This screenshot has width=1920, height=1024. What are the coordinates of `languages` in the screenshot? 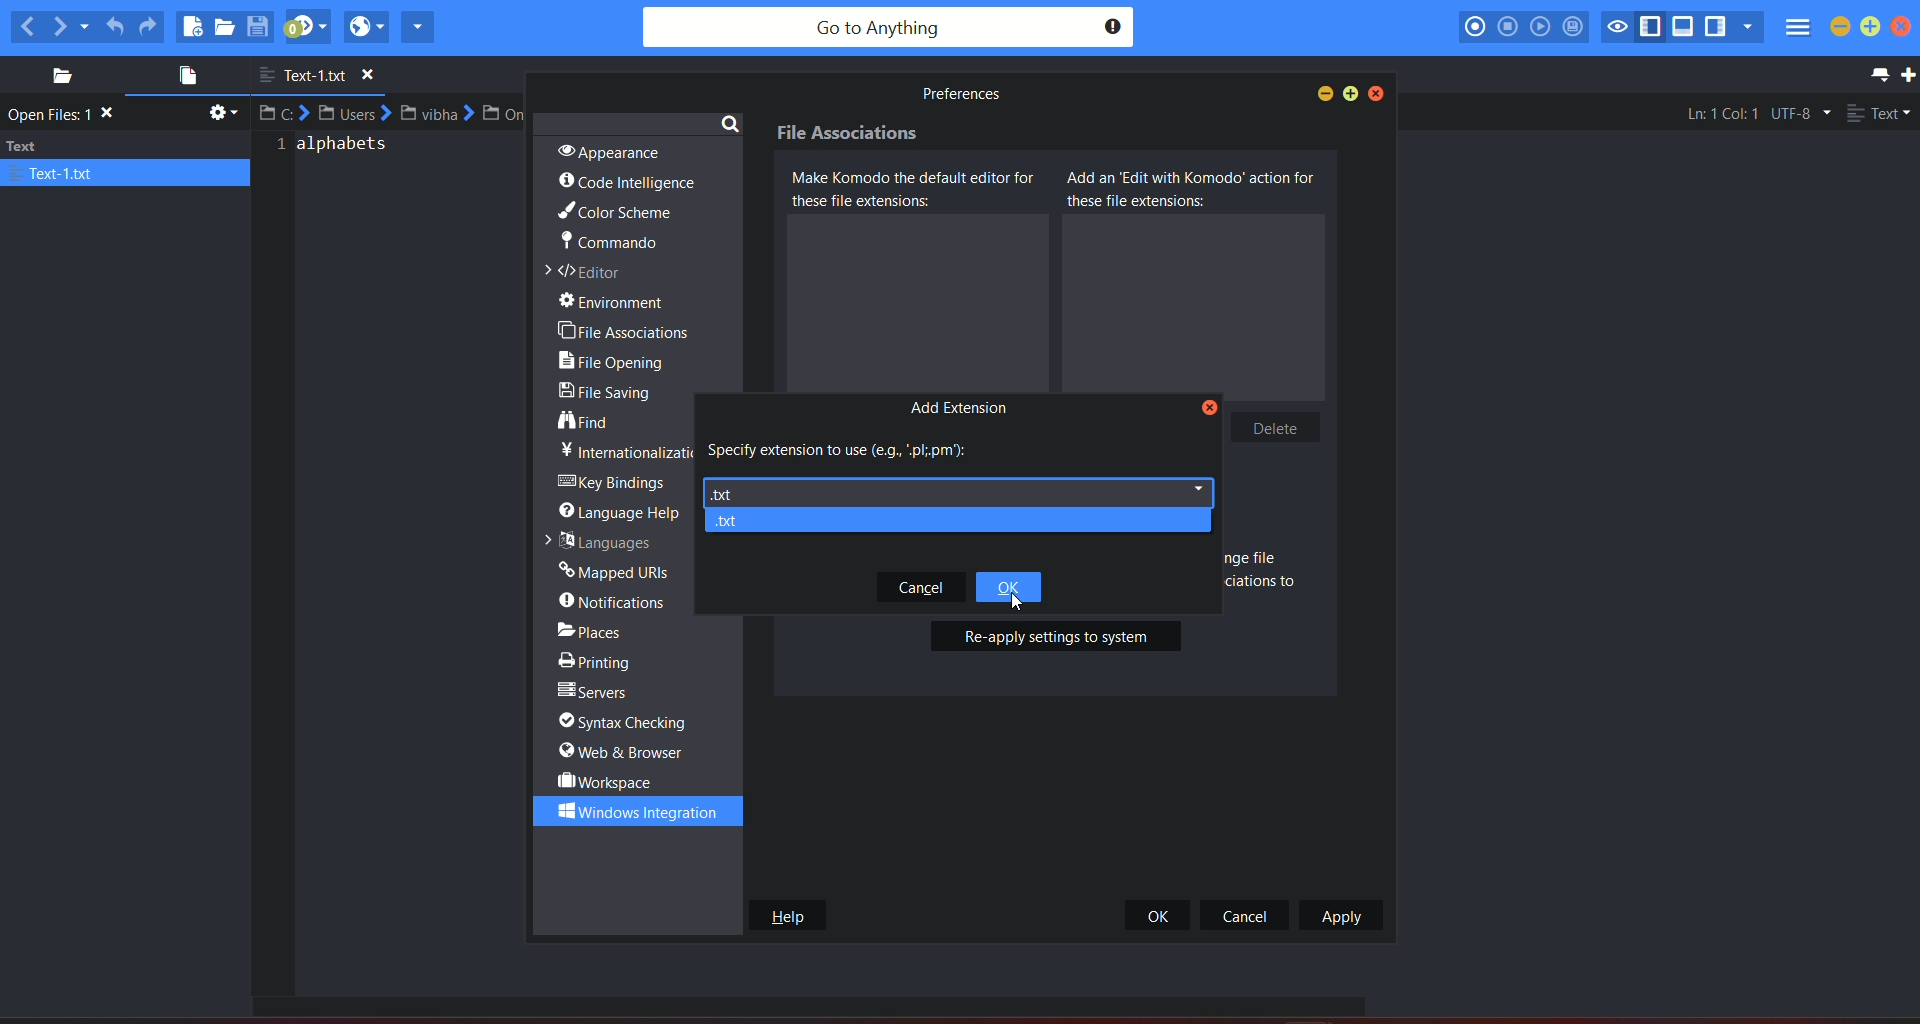 It's located at (596, 540).